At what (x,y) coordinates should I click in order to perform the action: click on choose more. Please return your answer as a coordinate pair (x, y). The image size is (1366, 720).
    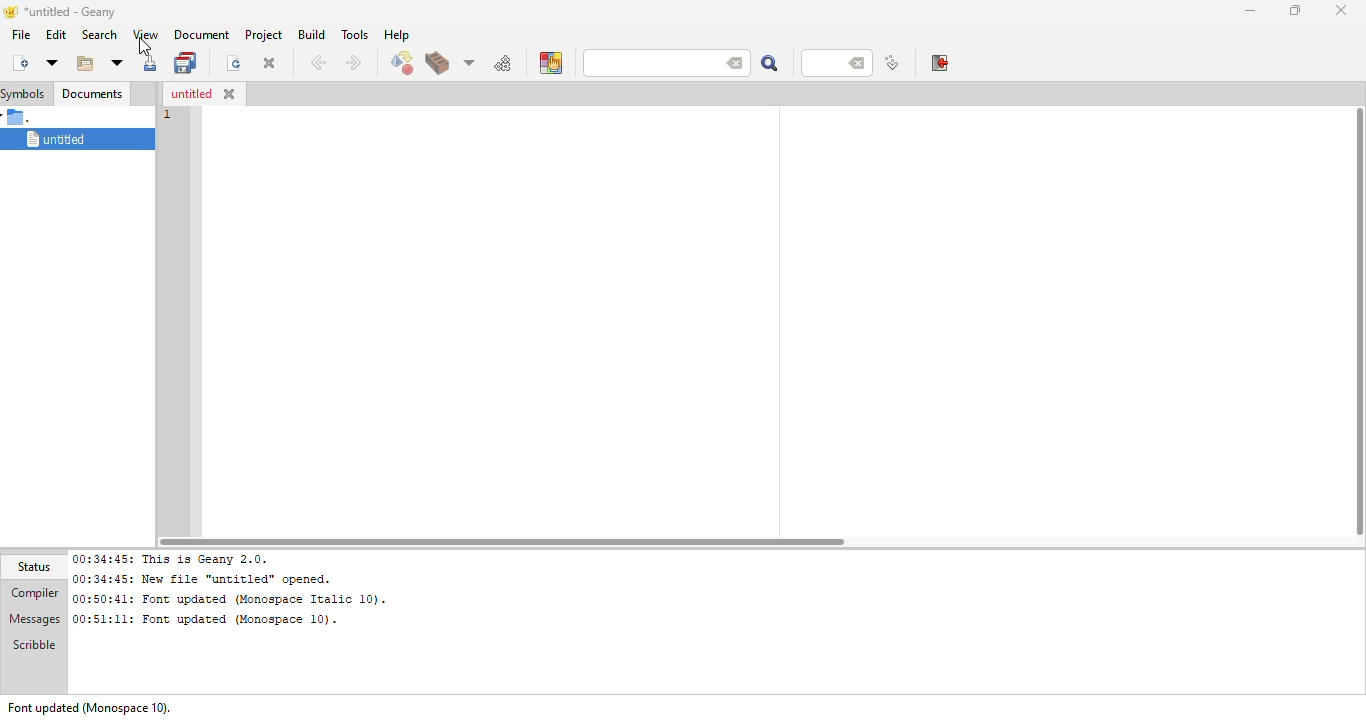
    Looking at the image, I should click on (467, 62).